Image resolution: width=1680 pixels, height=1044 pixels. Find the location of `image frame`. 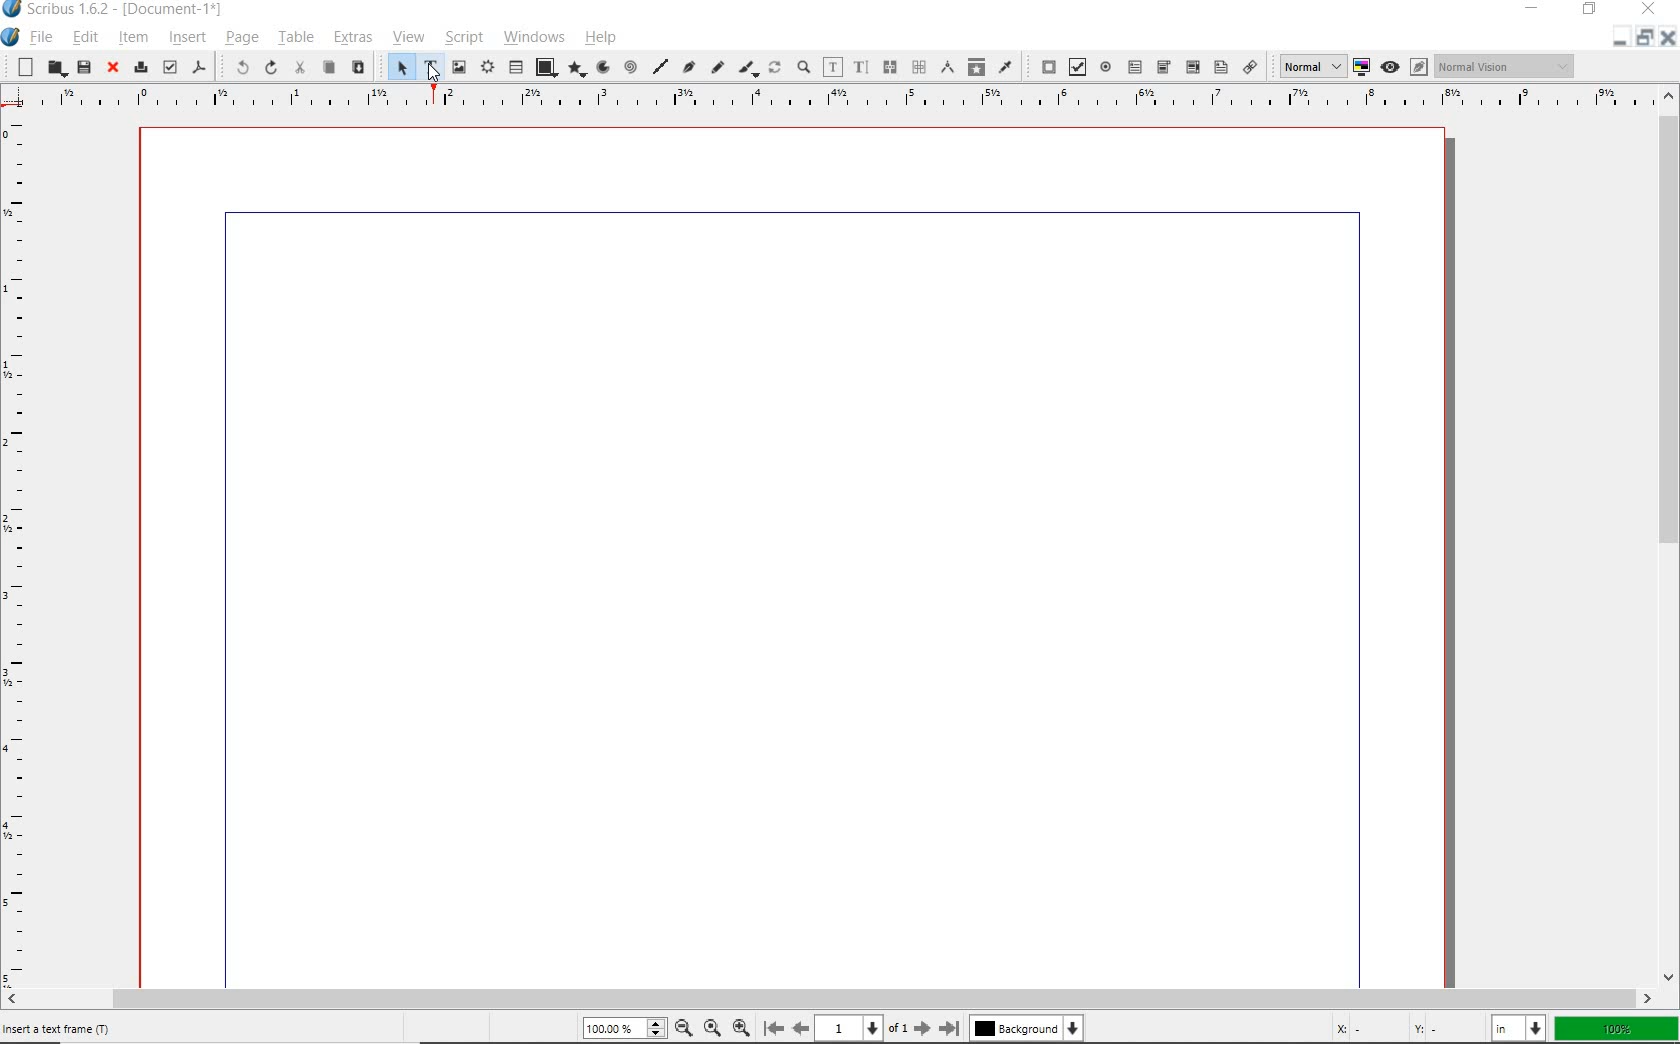

image frame is located at coordinates (458, 66).